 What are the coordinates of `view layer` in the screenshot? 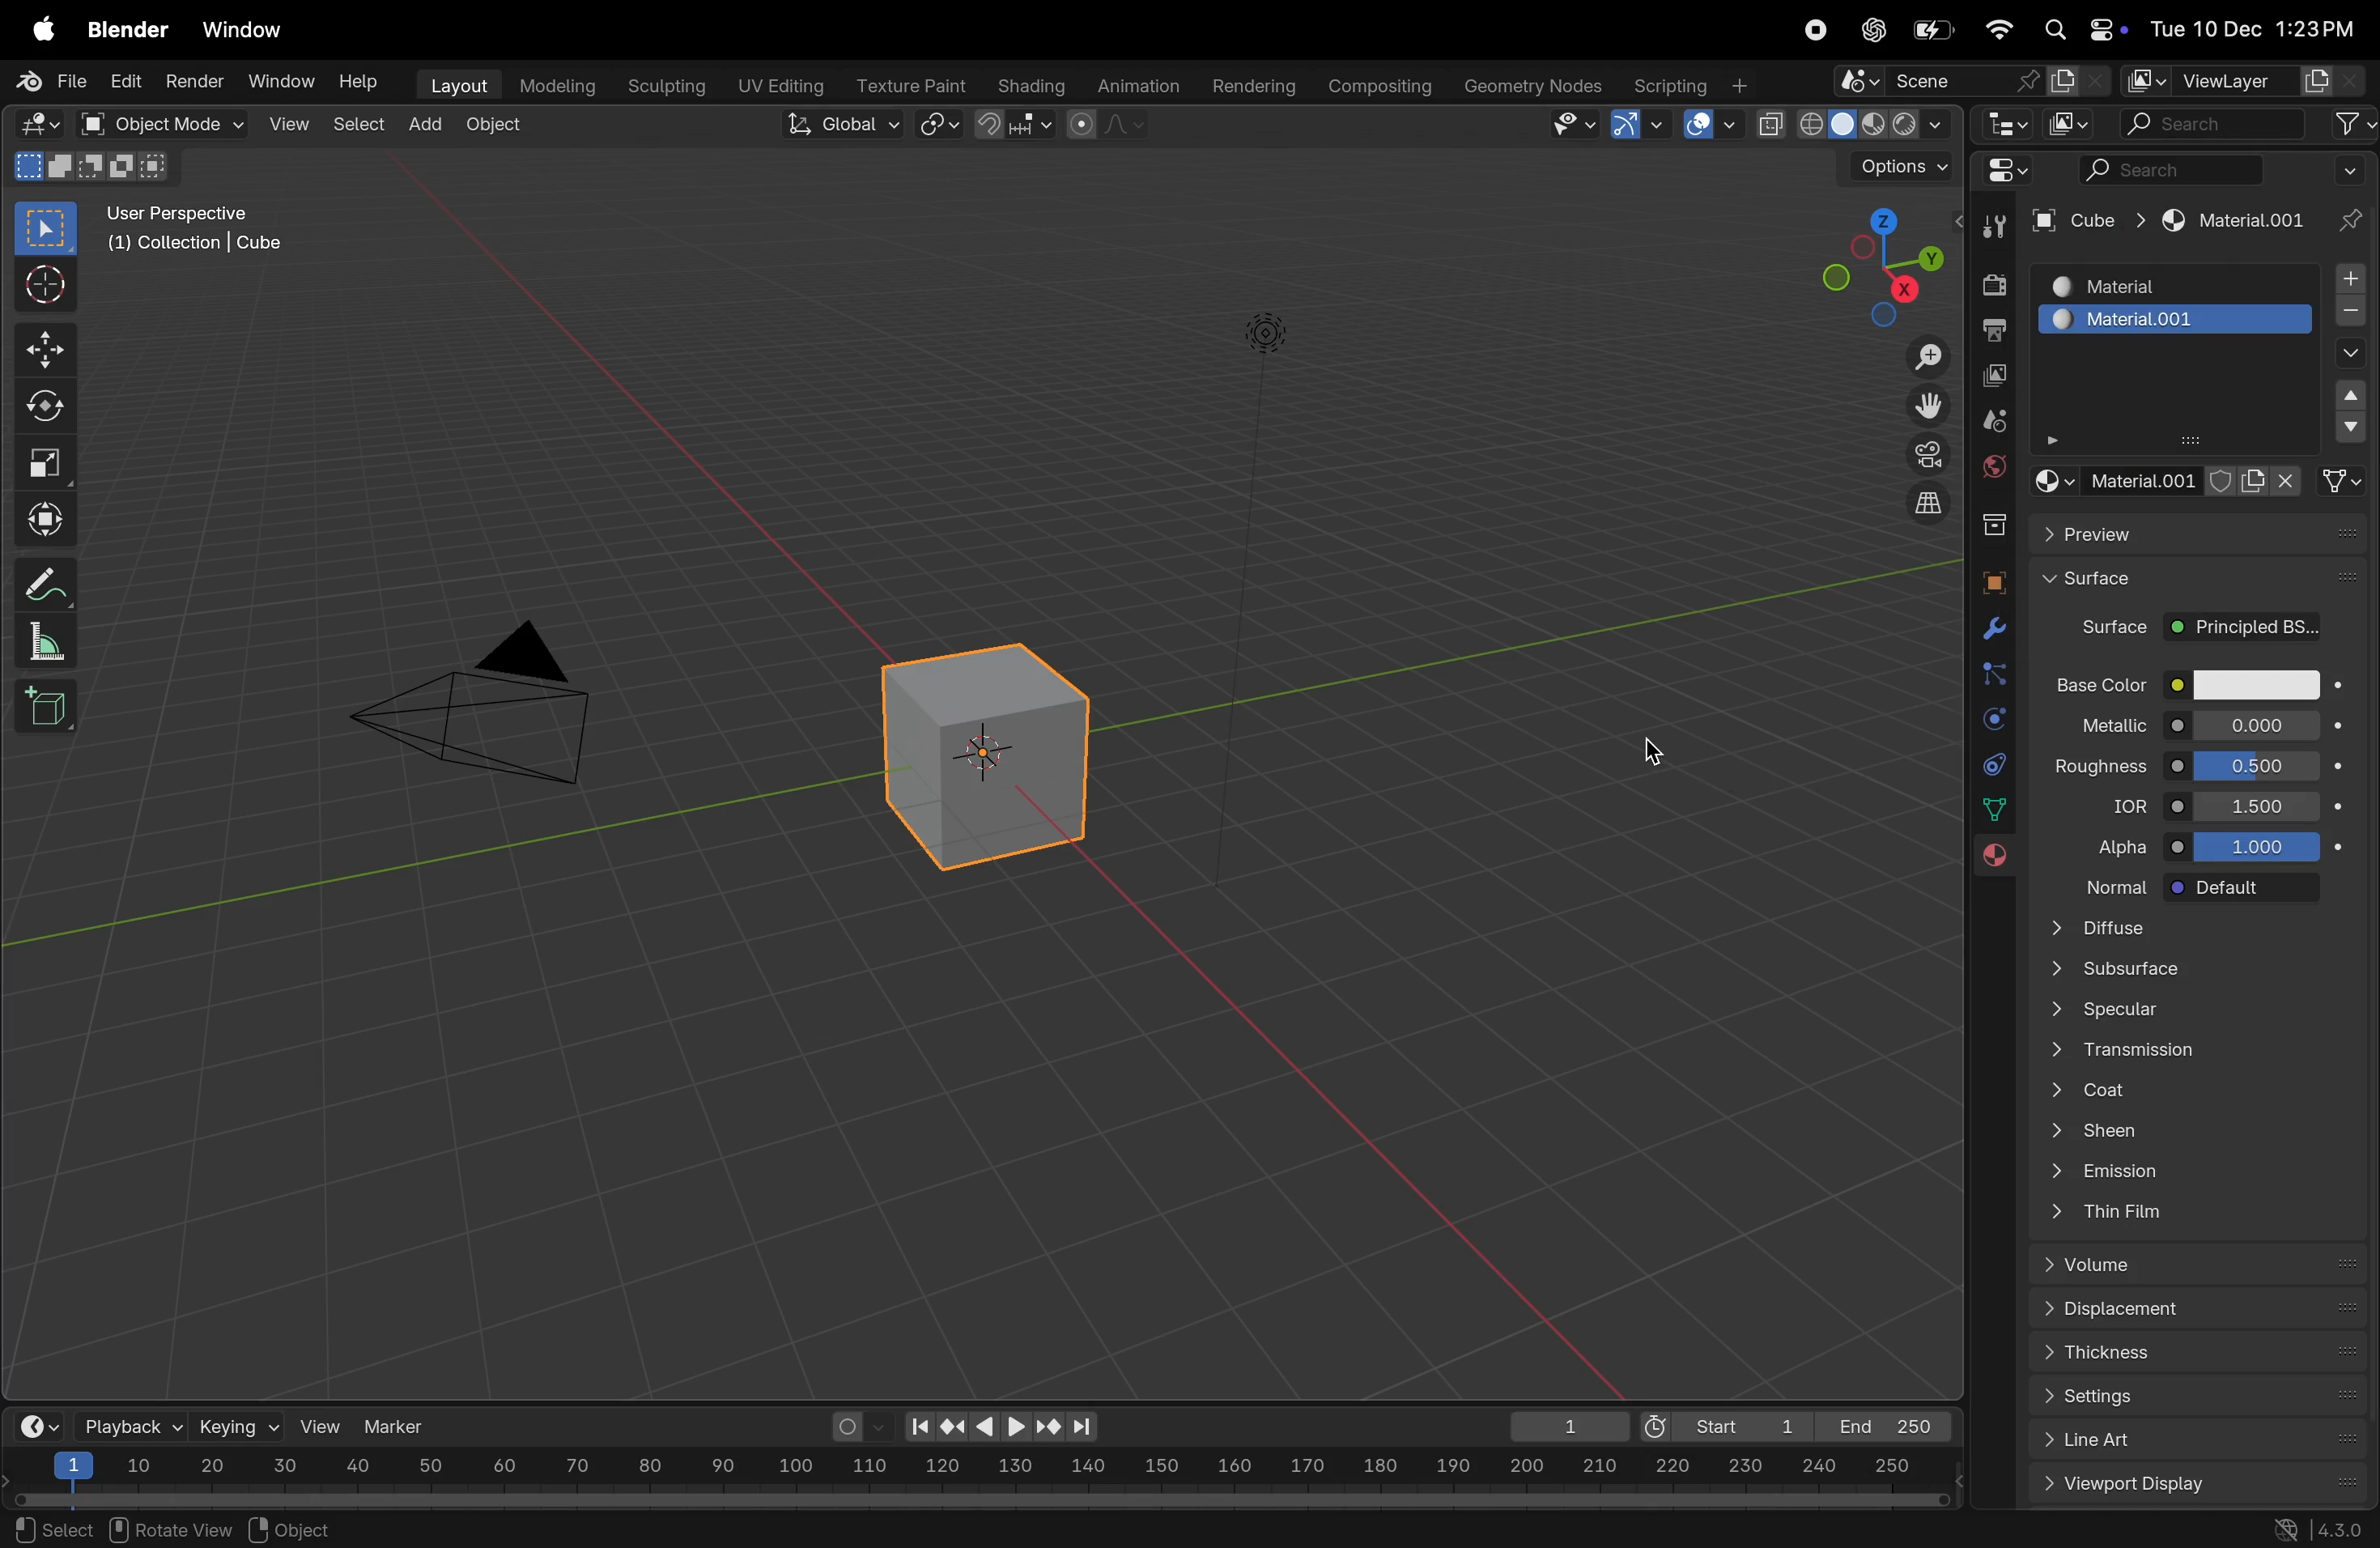 It's located at (1997, 377).